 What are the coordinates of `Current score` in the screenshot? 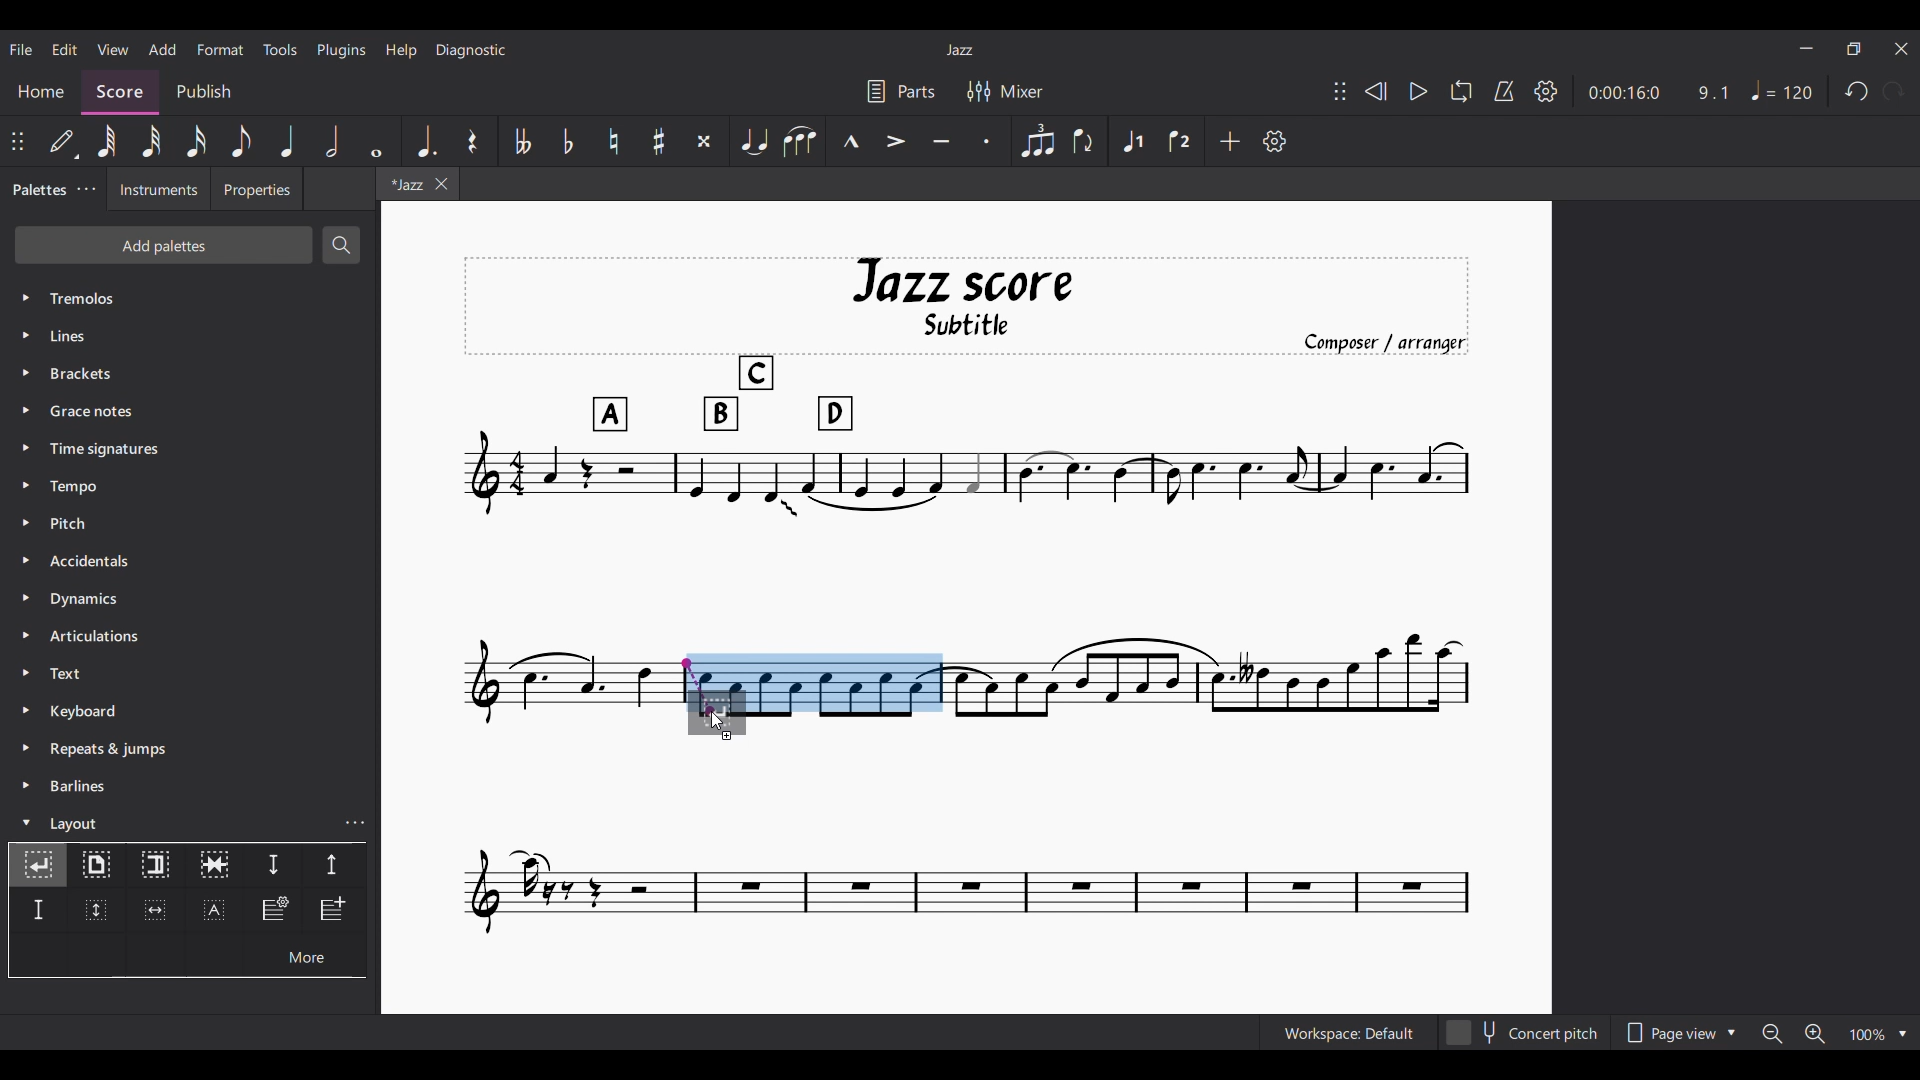 It's located at (968, 838).